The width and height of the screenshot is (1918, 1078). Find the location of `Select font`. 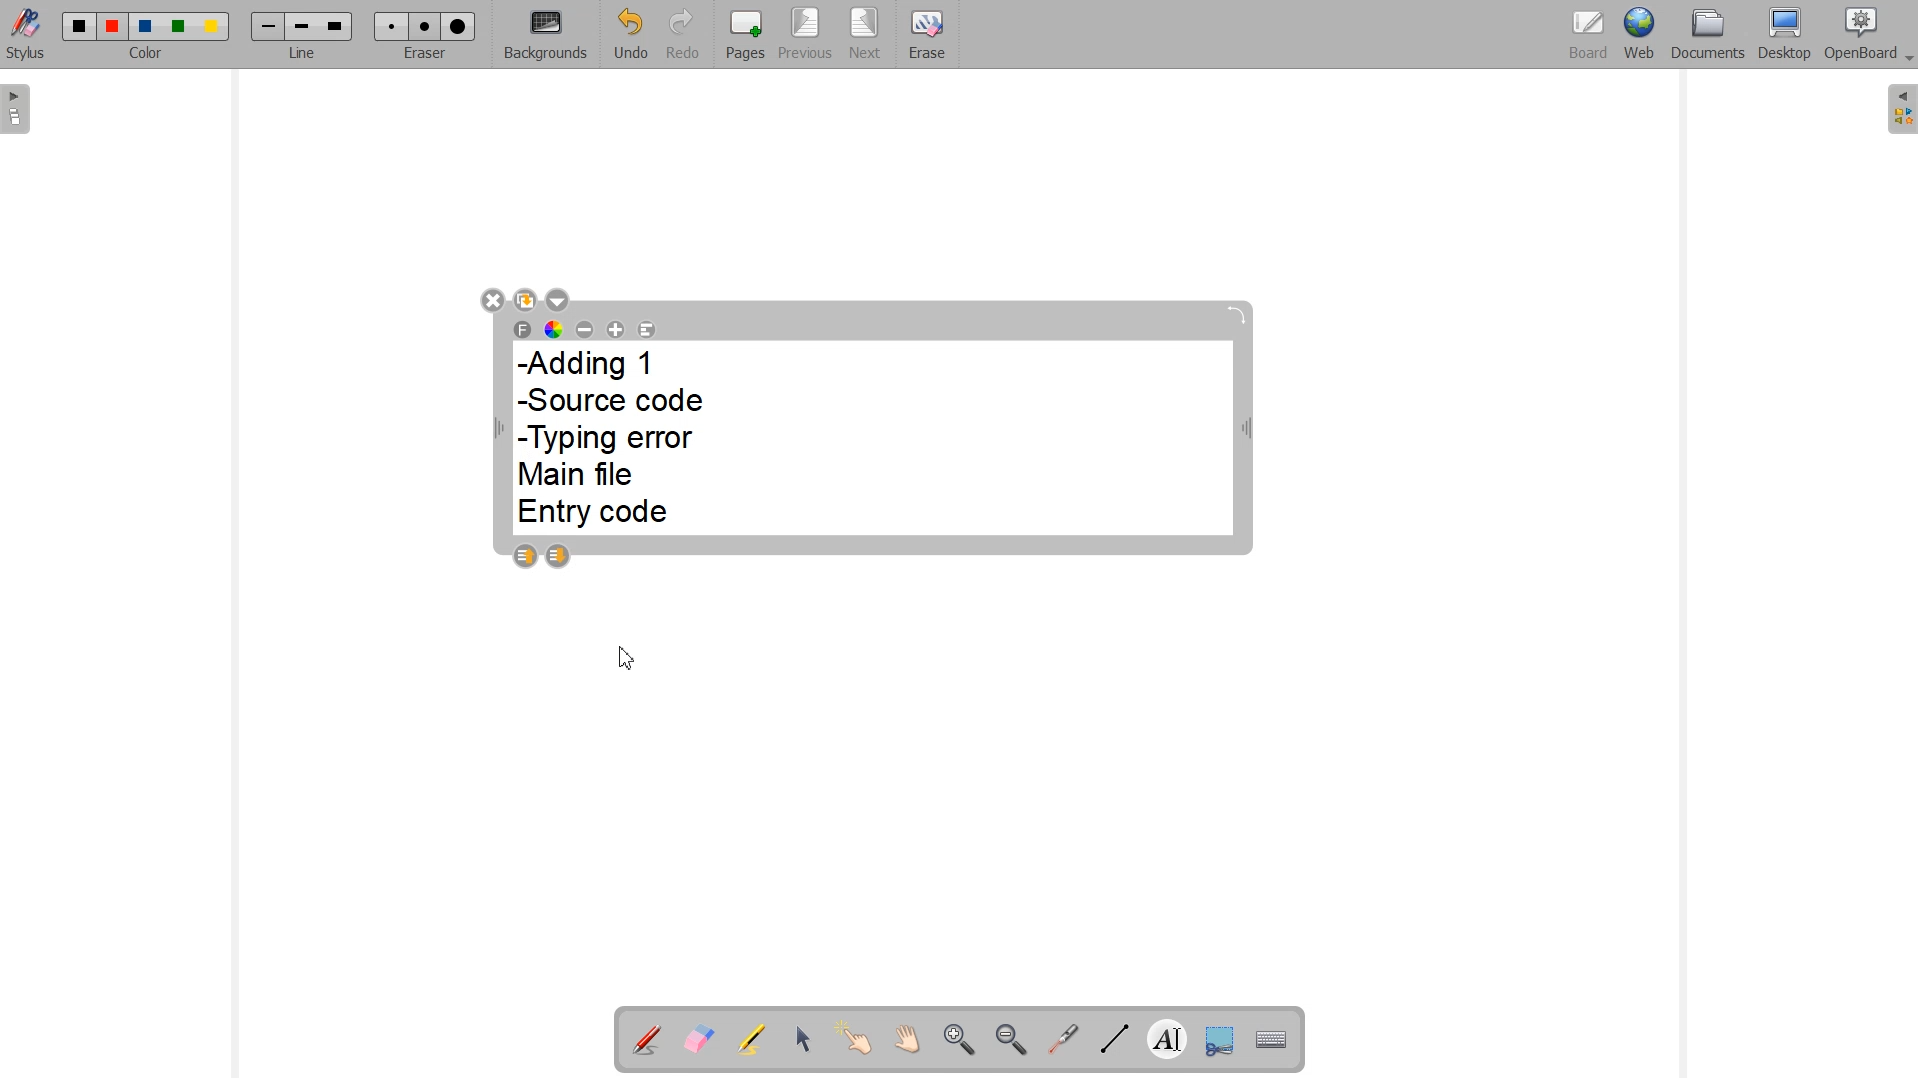

Select font is located at coordinates (523, 329).